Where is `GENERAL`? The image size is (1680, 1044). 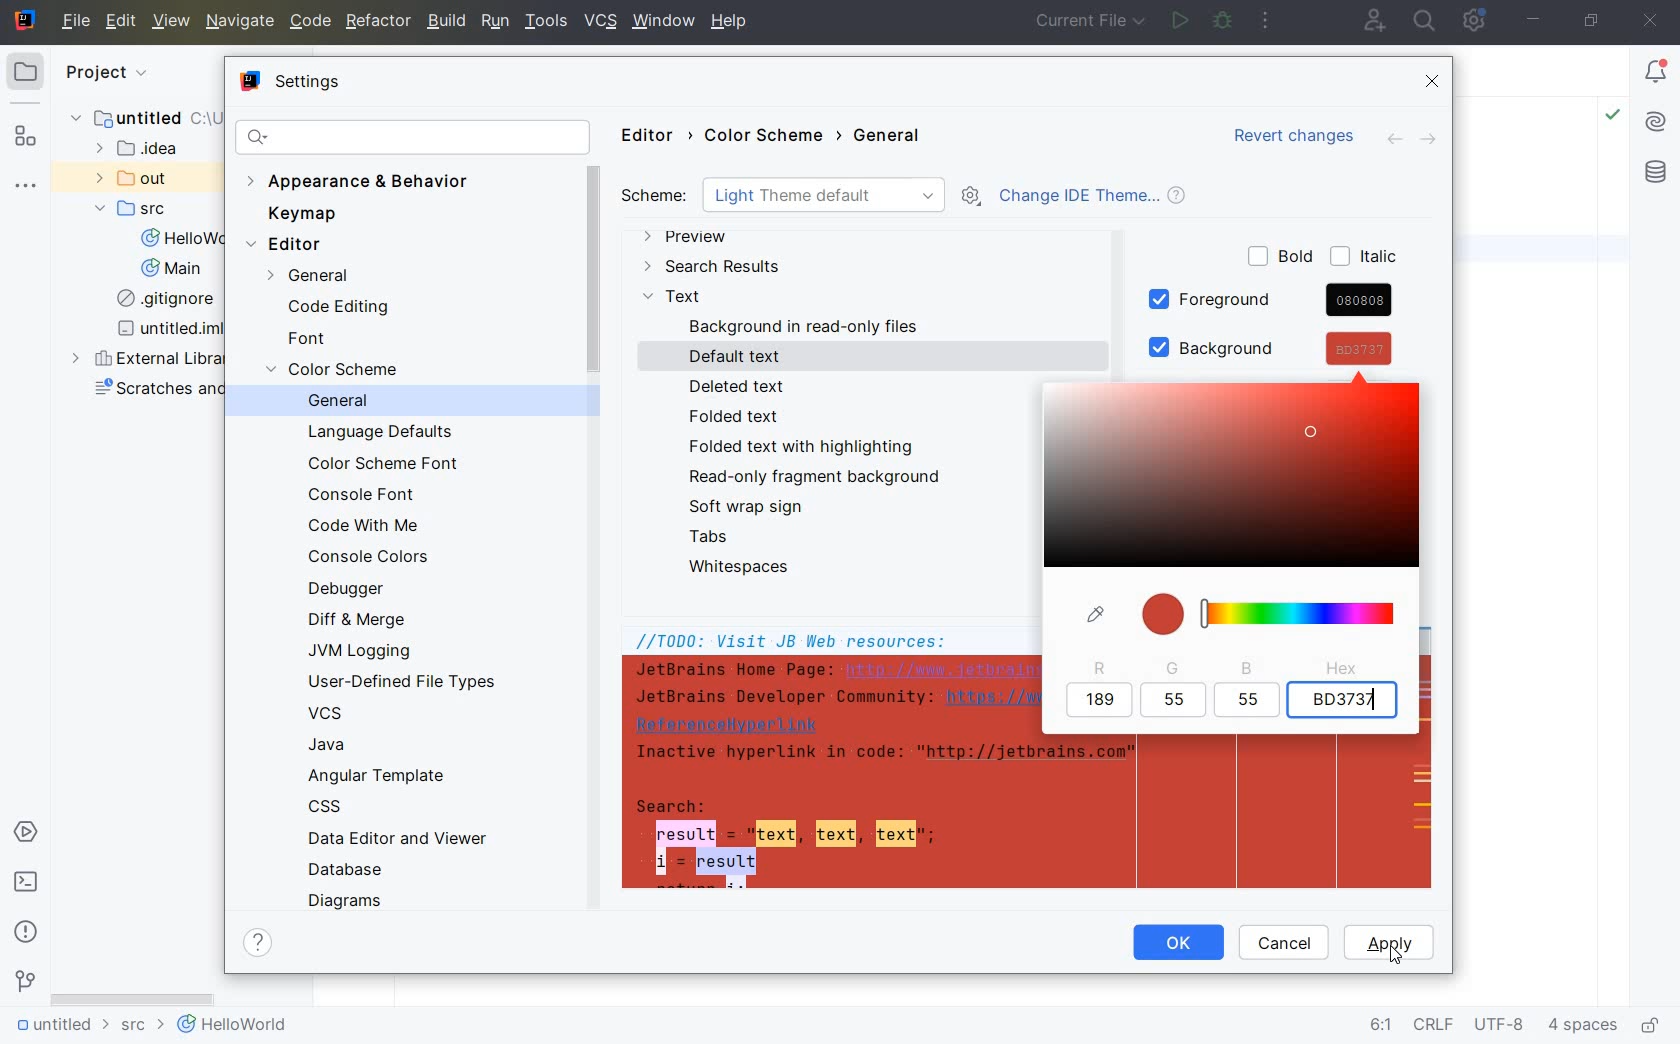 GENERAL is located at coordinates (300, 277).